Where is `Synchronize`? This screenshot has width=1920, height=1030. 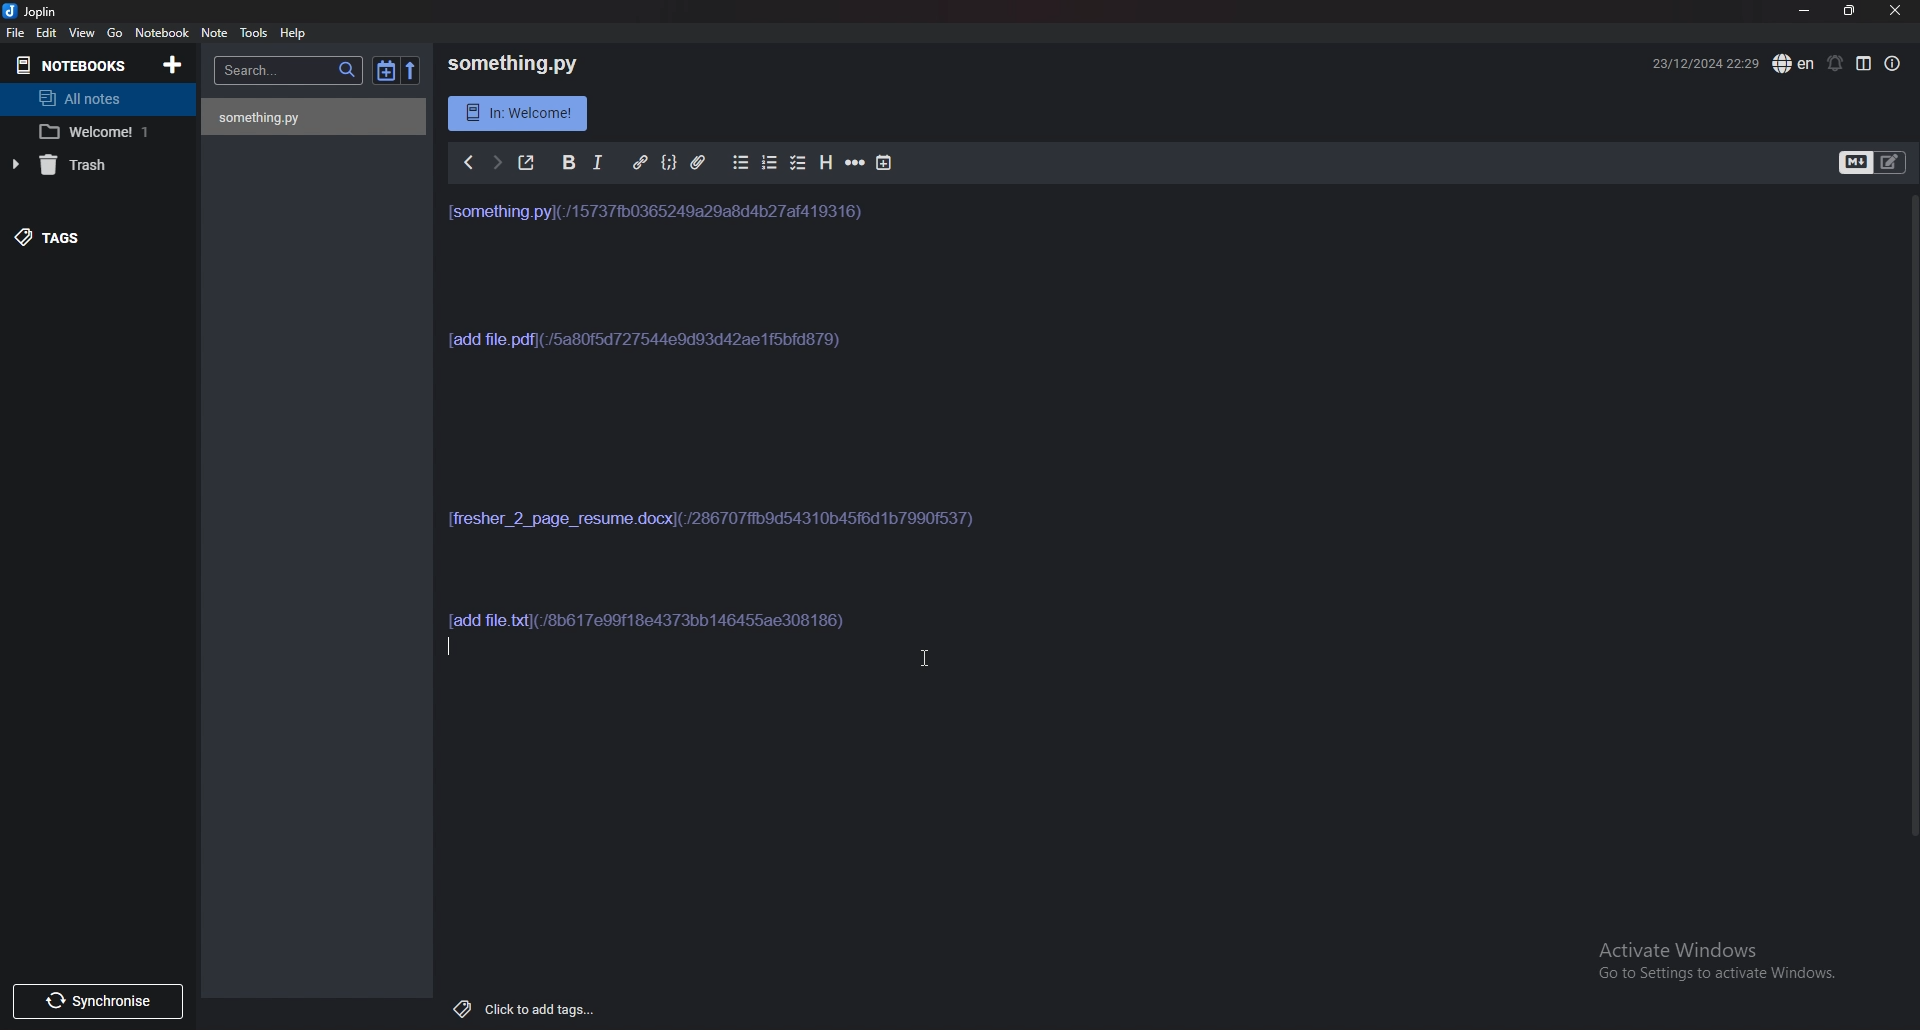
Synchronize is located at coordinates (97, 1001).